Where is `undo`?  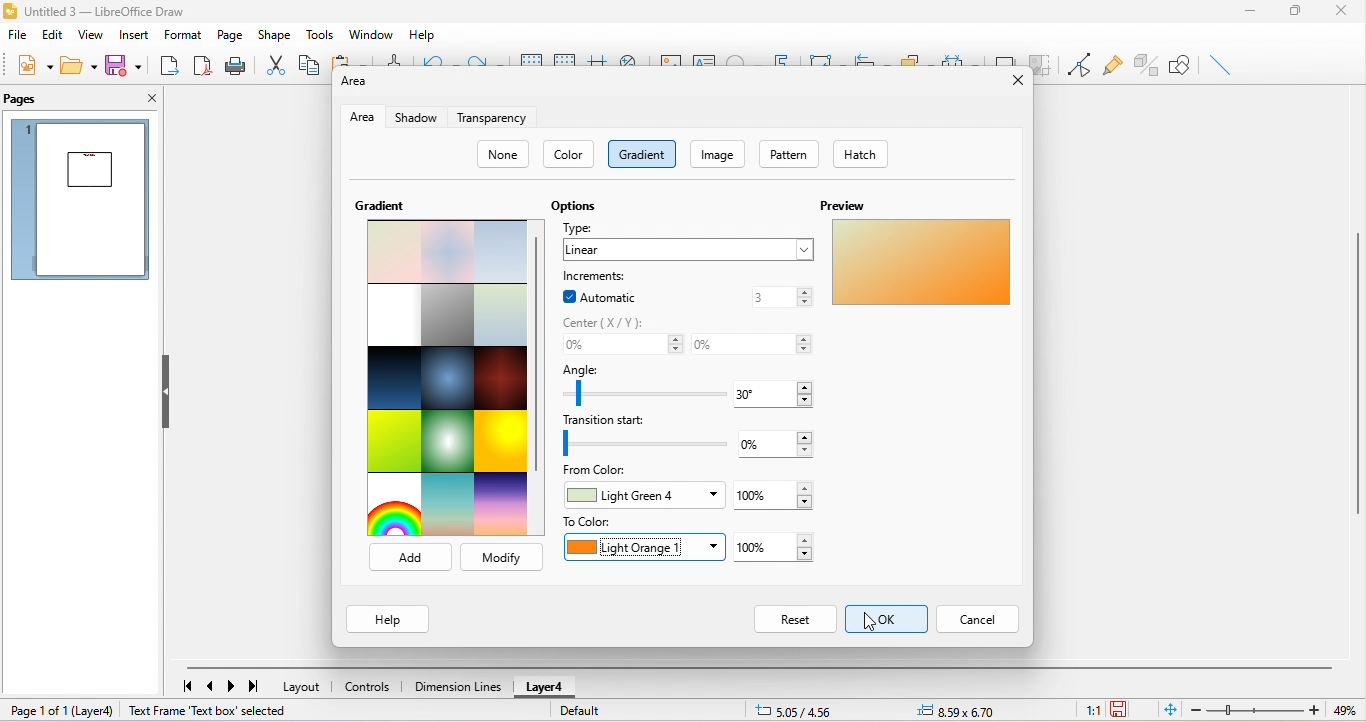
undo is located at coordinates (437, 56).